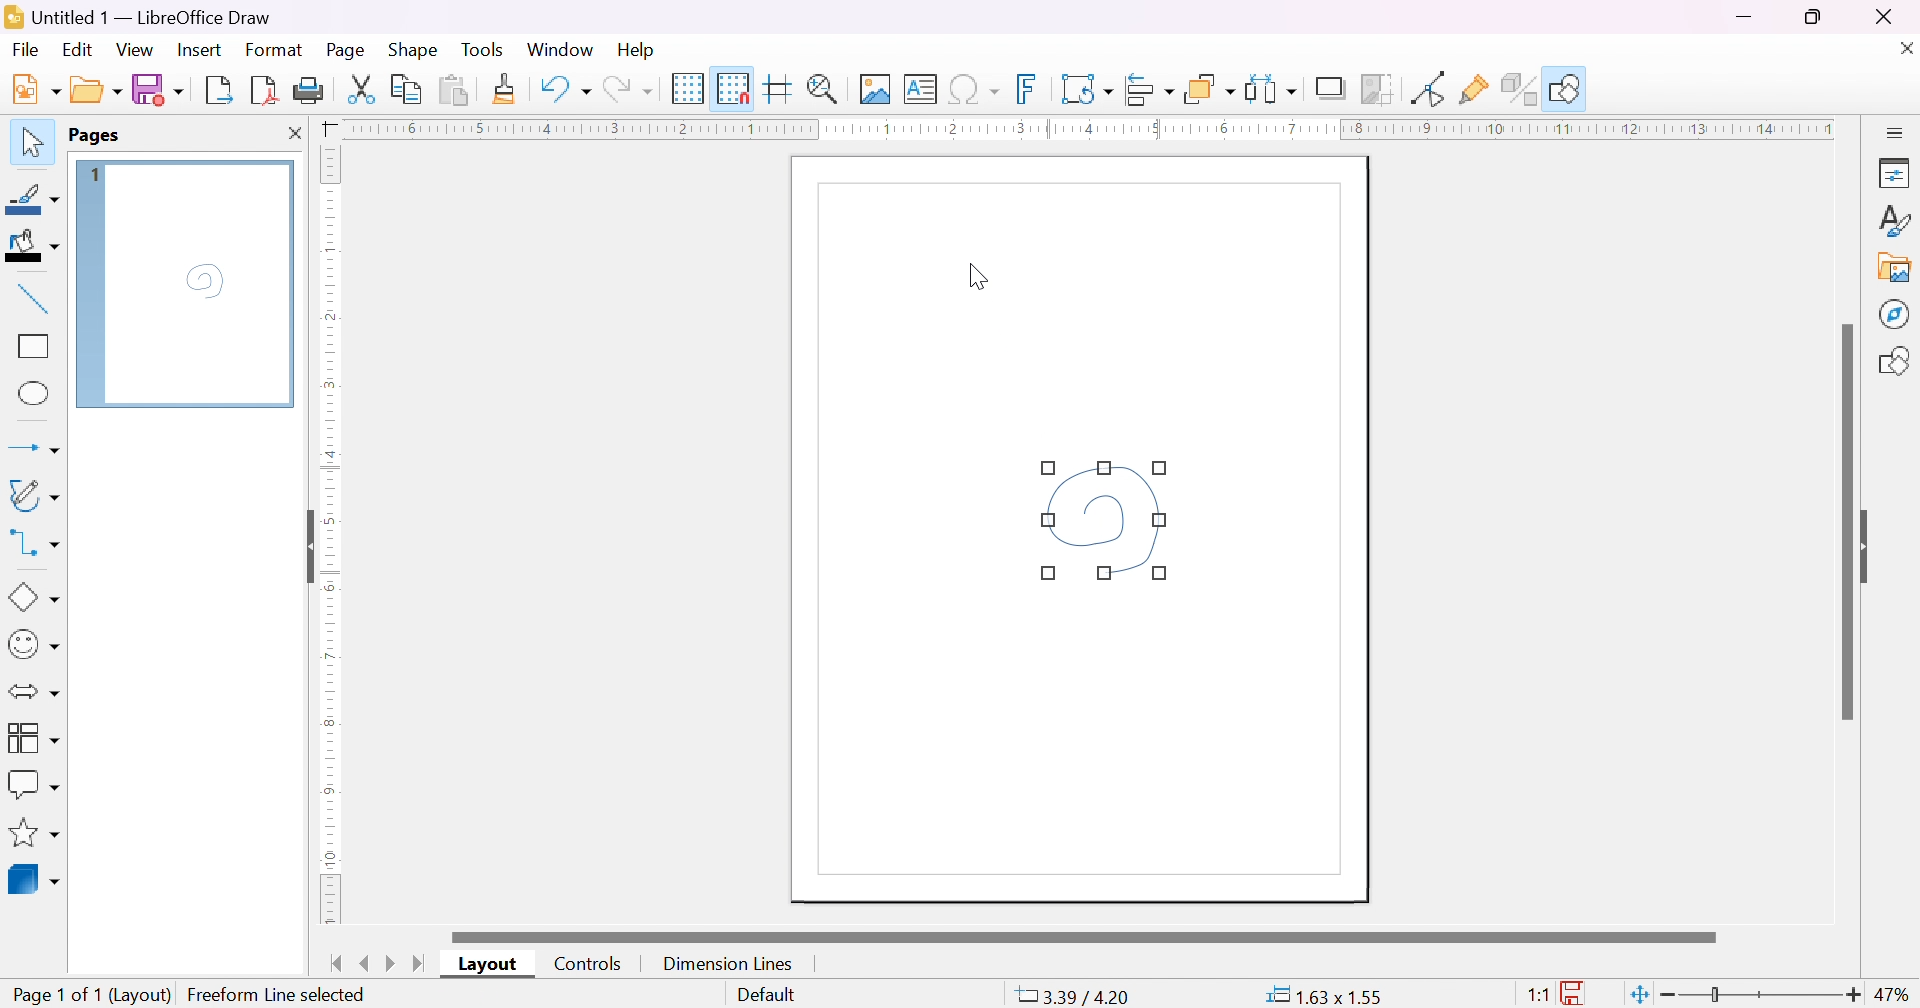 This screenshot has width=1920, height=1008. I want to click on fit page to current window, so click(1641, 994).